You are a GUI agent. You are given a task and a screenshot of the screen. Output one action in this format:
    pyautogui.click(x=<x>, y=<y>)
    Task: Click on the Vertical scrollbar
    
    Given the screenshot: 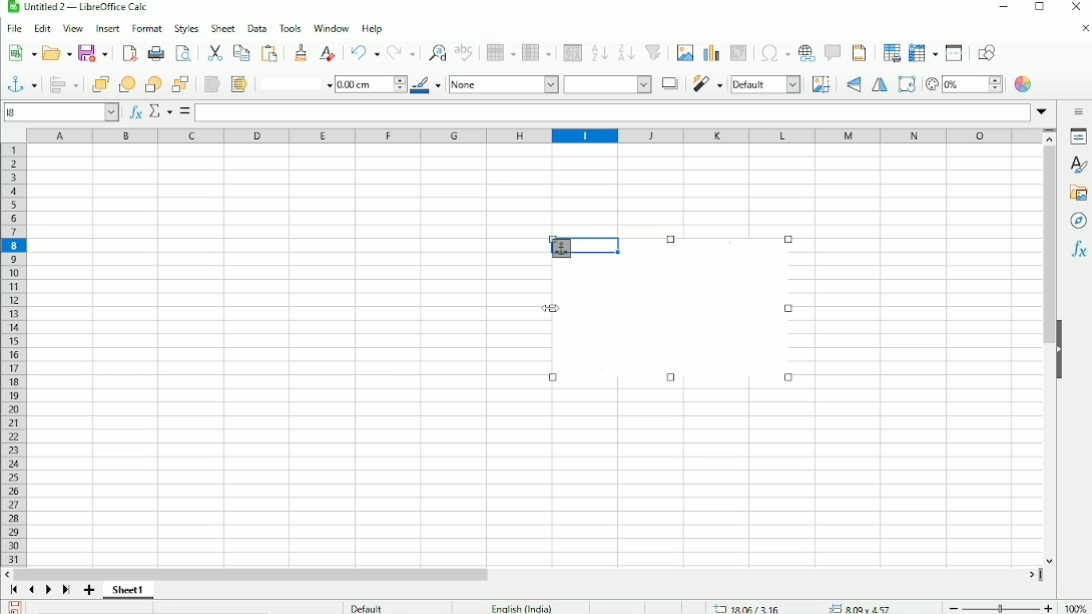 What is the action you would take?
    pyautogui.click(x=1048, y=246)
    